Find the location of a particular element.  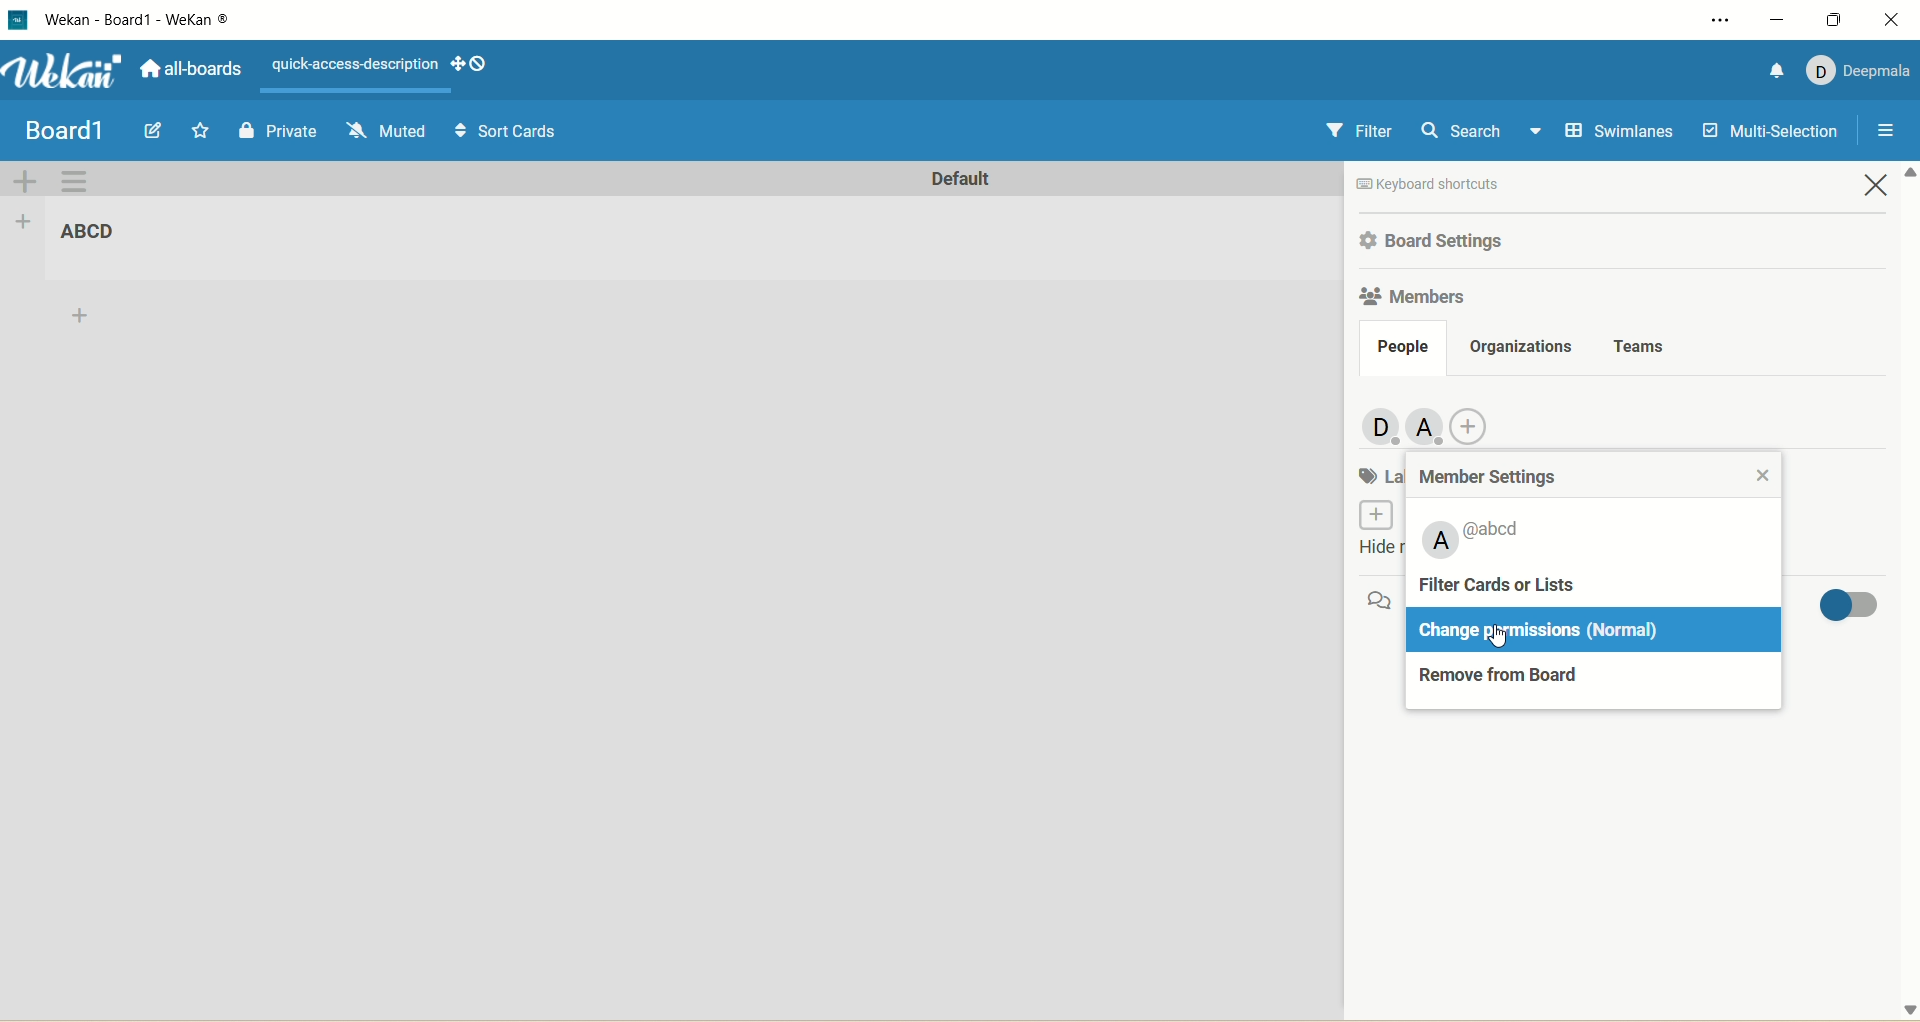

board settings is located at coordinates (1439, 240).